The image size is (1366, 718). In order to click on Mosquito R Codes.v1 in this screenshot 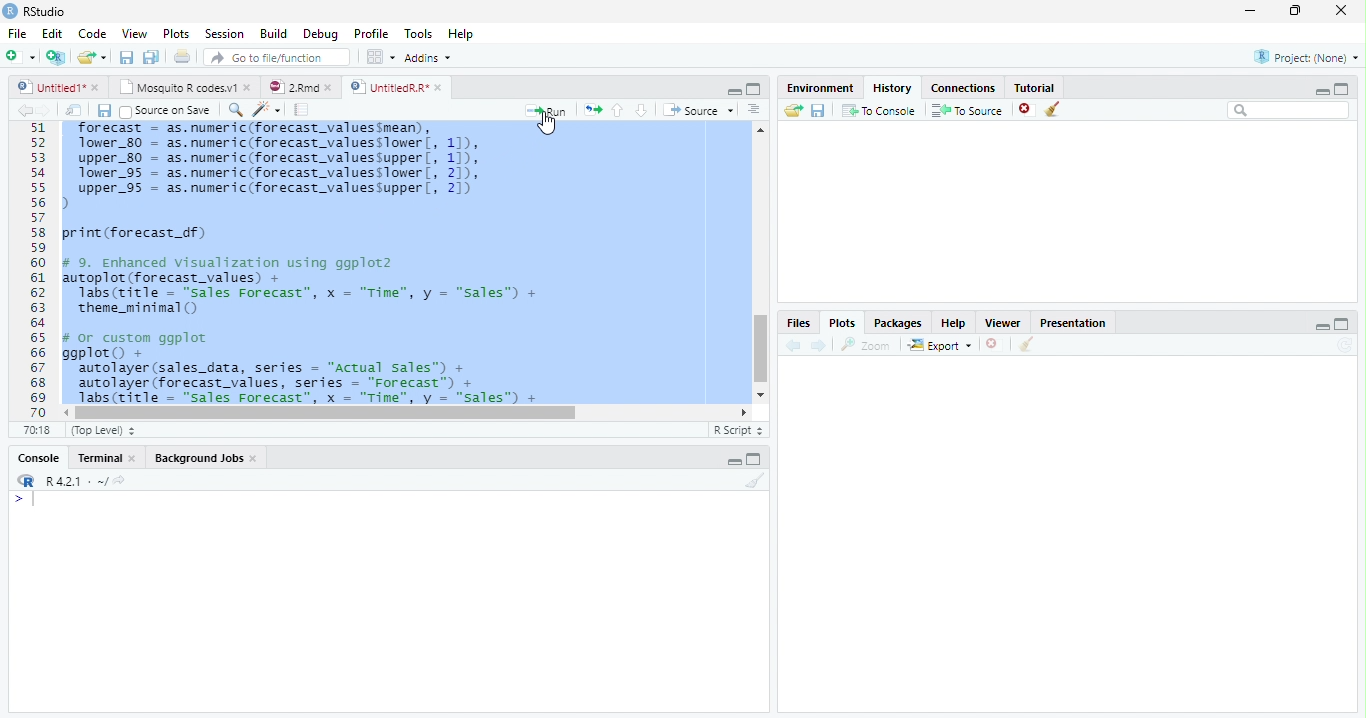, I will do `click(185, 88)`.